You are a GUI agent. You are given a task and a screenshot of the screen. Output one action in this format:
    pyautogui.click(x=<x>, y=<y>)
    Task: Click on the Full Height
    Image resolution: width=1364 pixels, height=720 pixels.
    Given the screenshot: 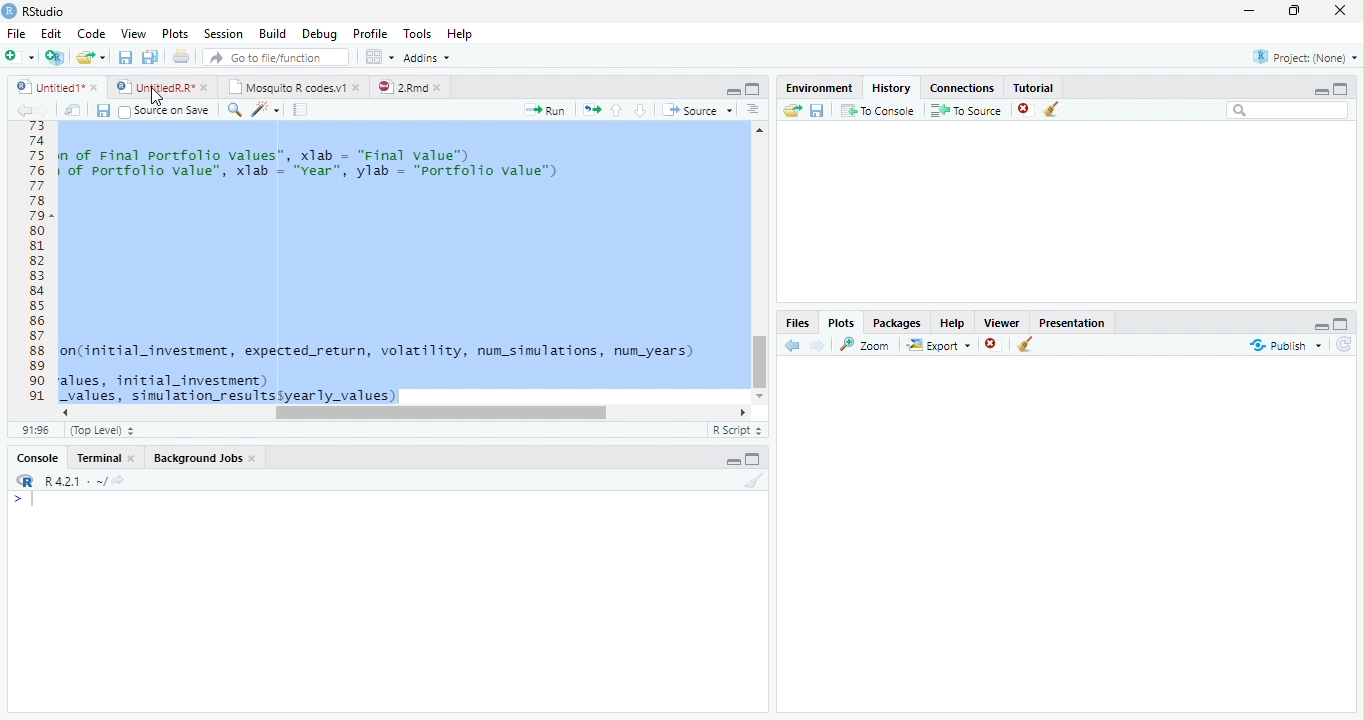 What is the action you would take?
    pyautogui.click(x=756, y=458)
    